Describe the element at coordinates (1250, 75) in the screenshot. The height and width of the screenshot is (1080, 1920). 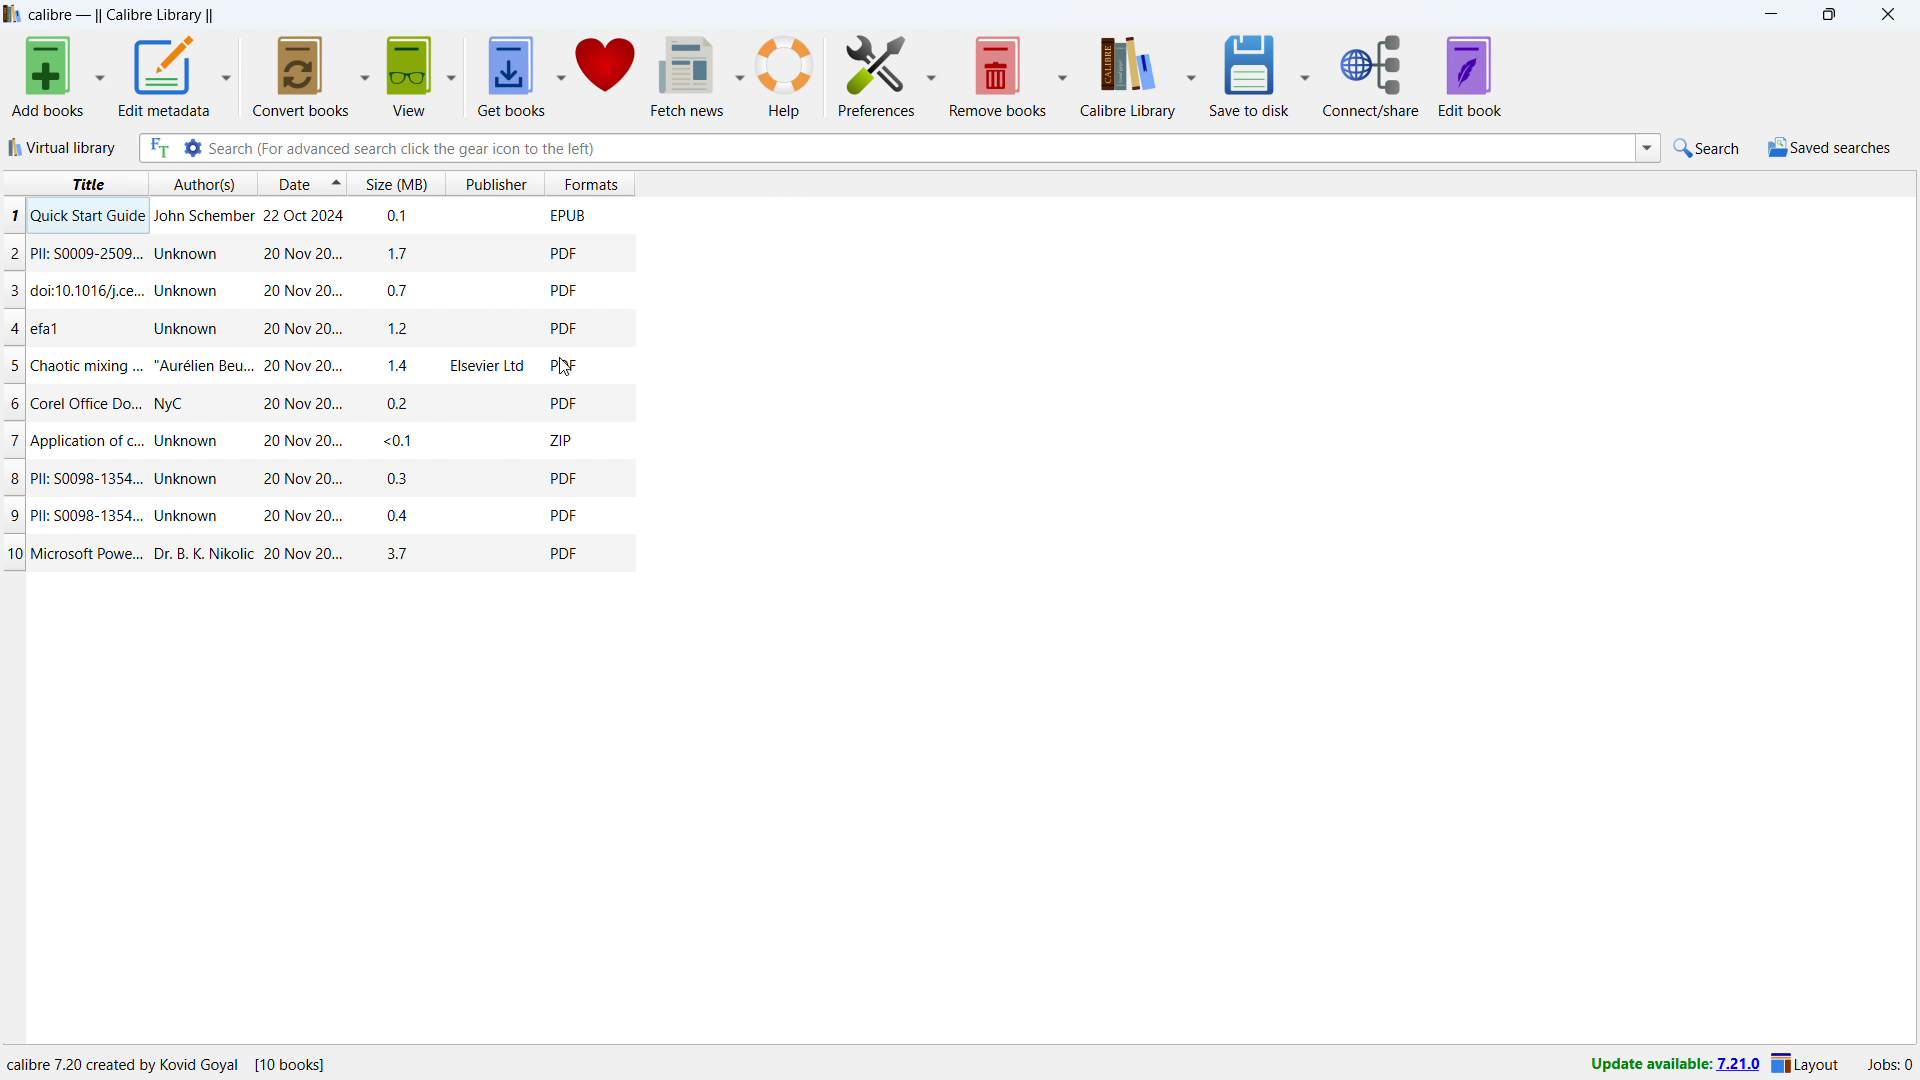
I see `save to disk` at that location.